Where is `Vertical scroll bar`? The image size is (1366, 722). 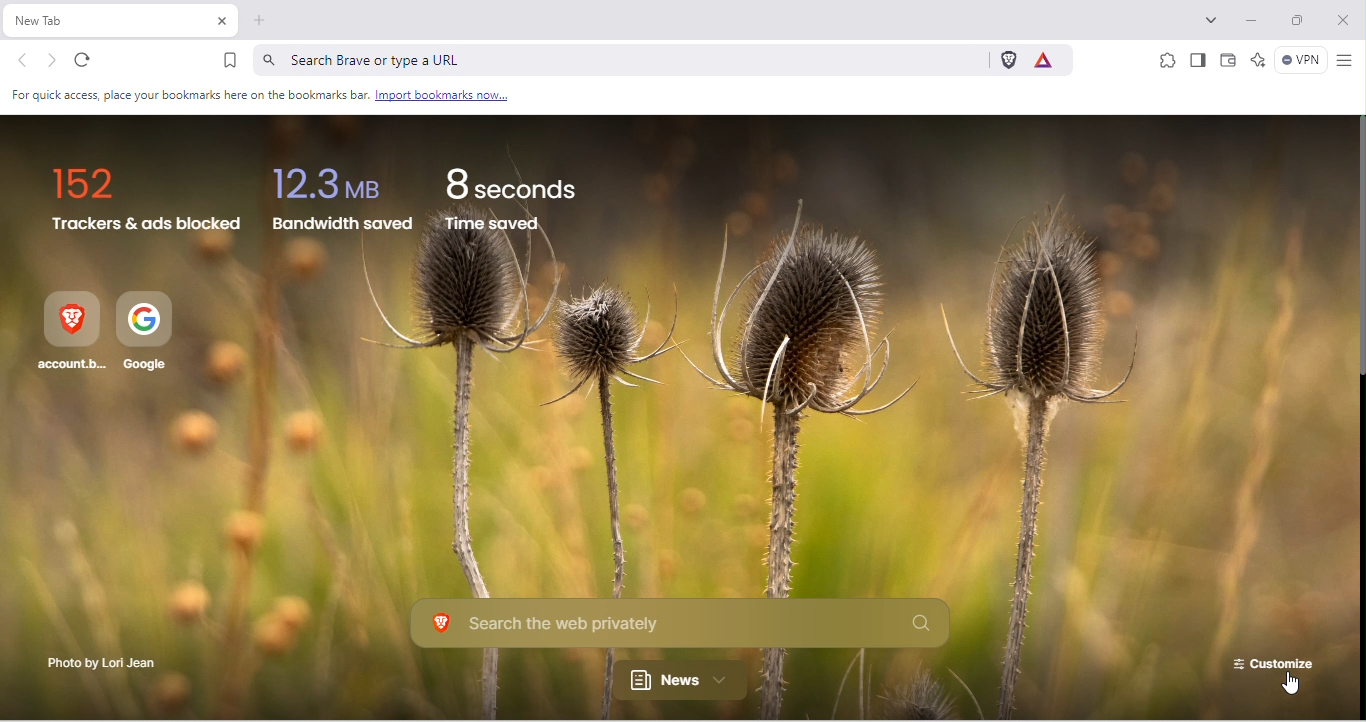
Vertical scroll bar is located at coordinates (1357, 247).